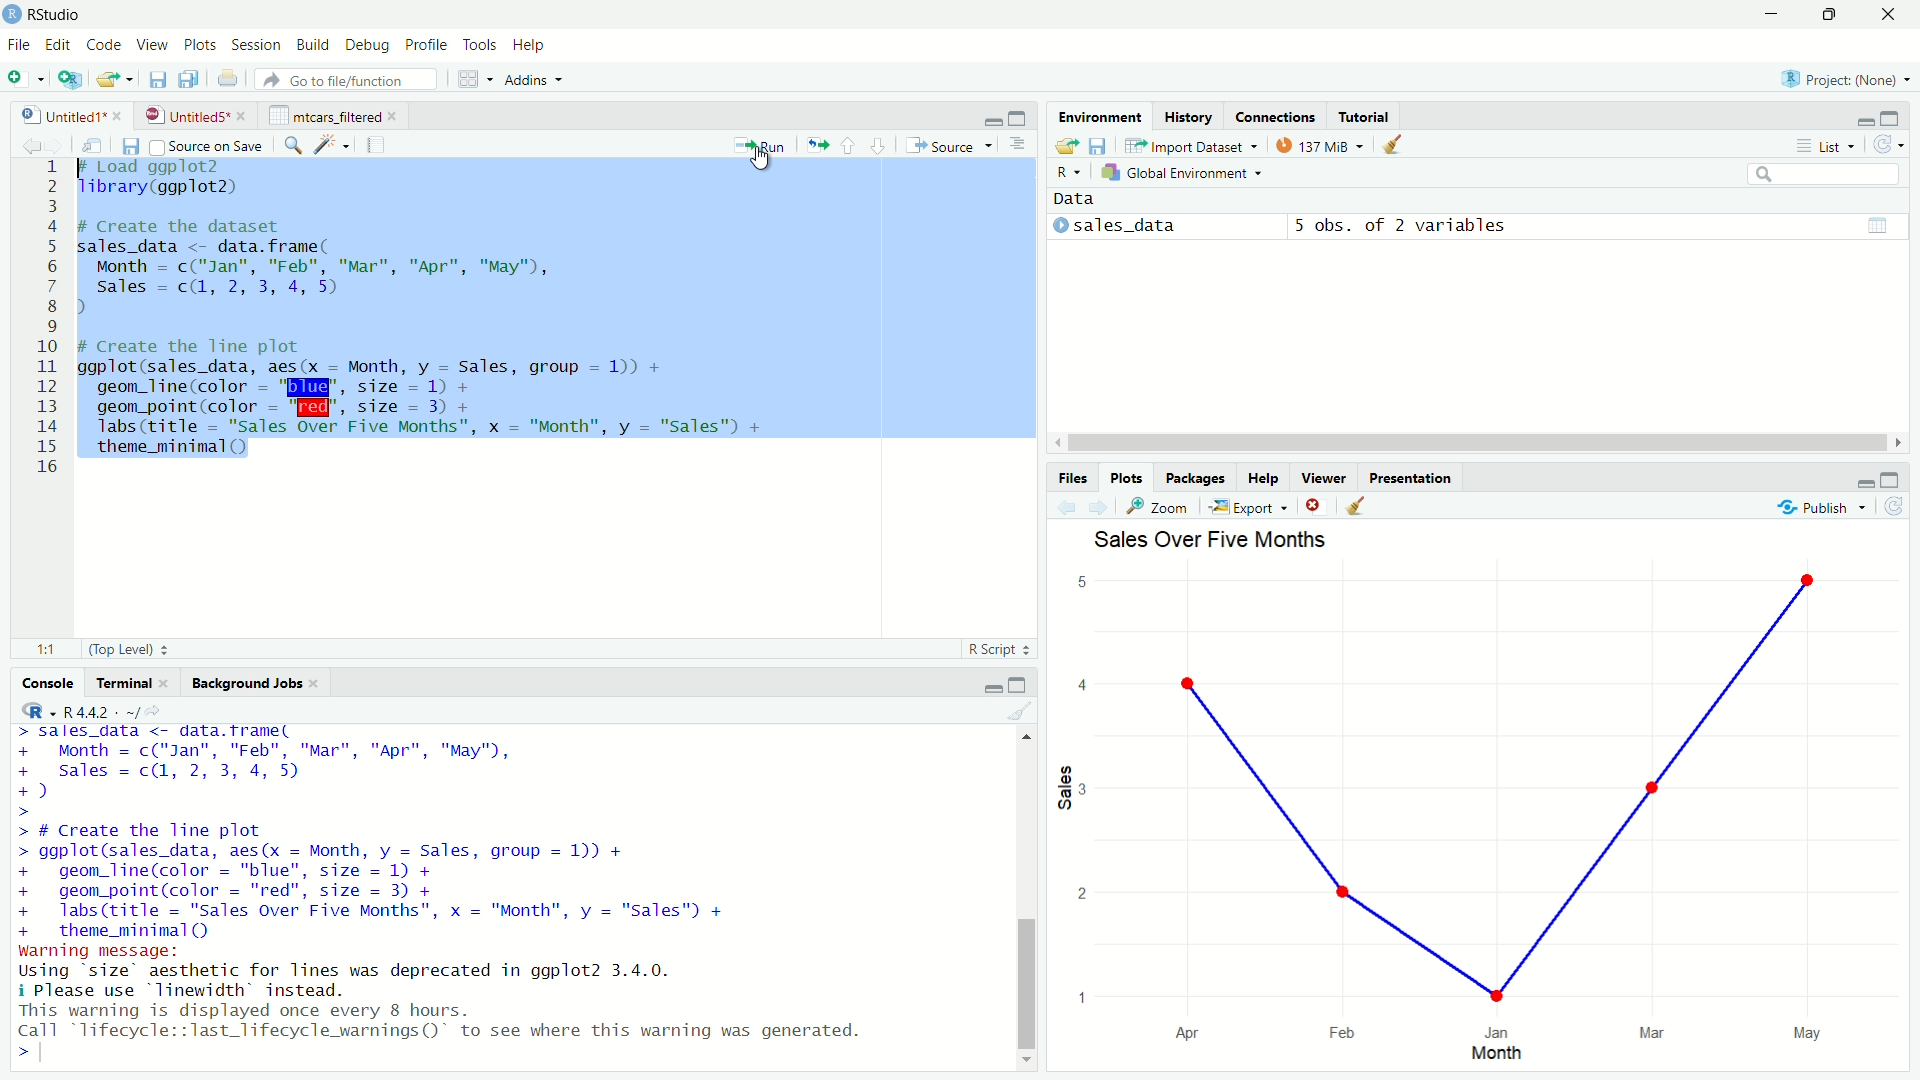  What do you see at coordinates (376, 144) in the screenshot?
I see `compile reports` at bounding box center [376, 144].